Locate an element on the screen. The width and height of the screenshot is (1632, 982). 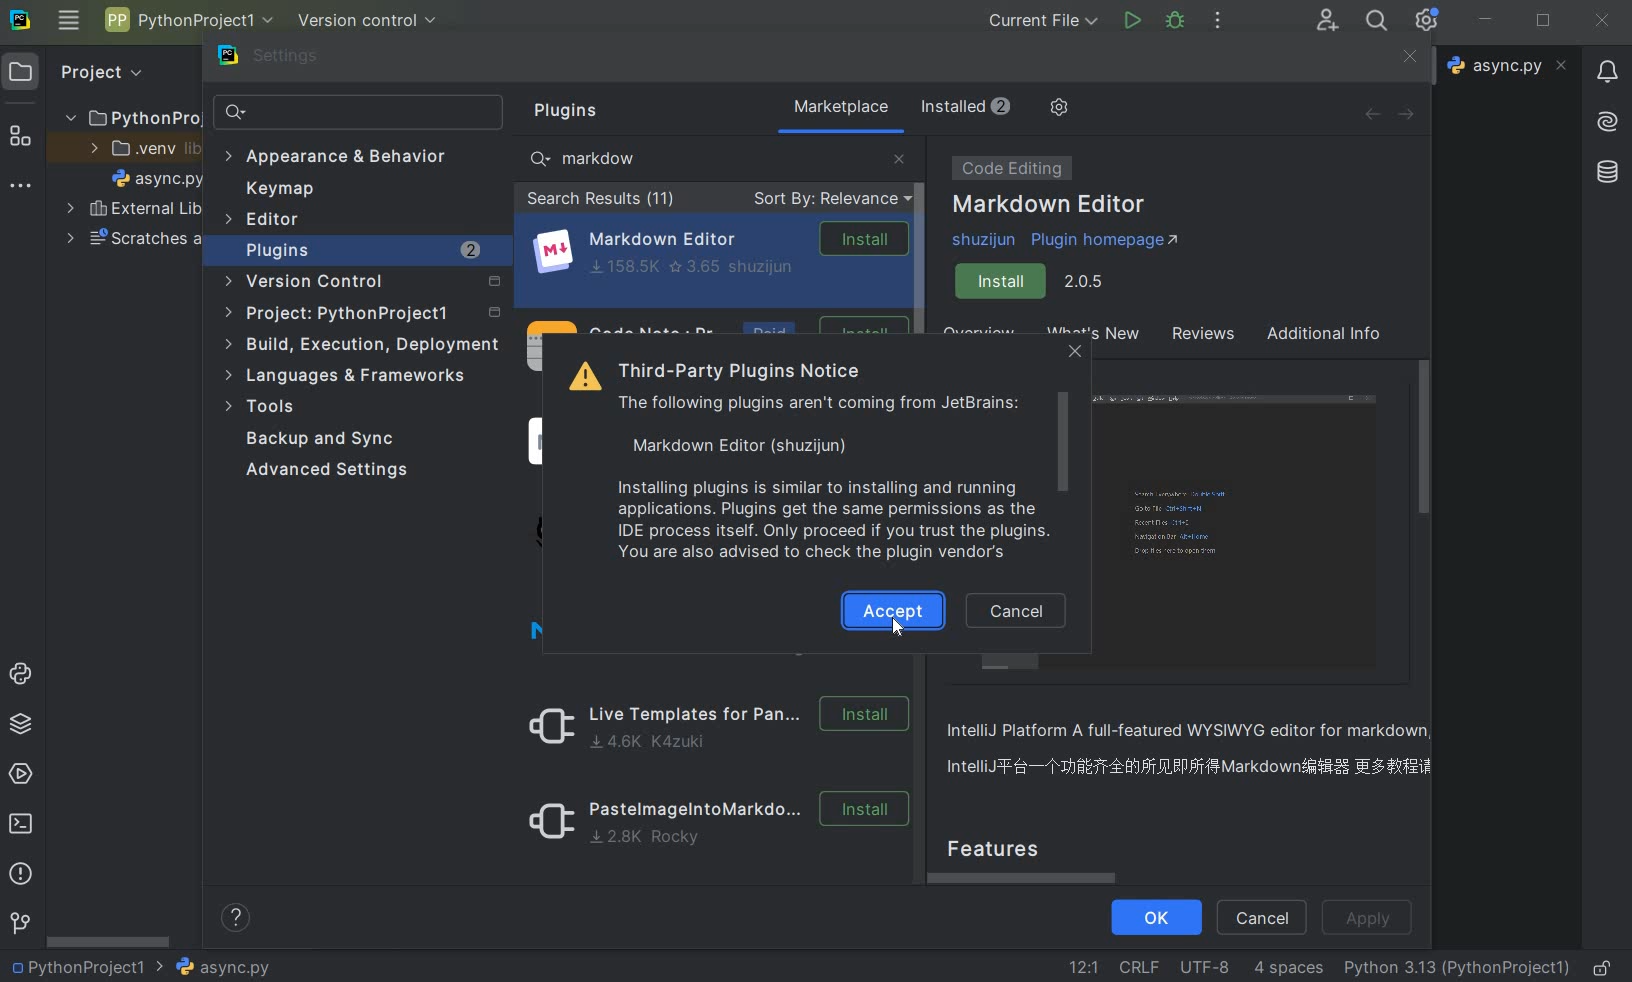
Editor is located at coordinates (264, 220).